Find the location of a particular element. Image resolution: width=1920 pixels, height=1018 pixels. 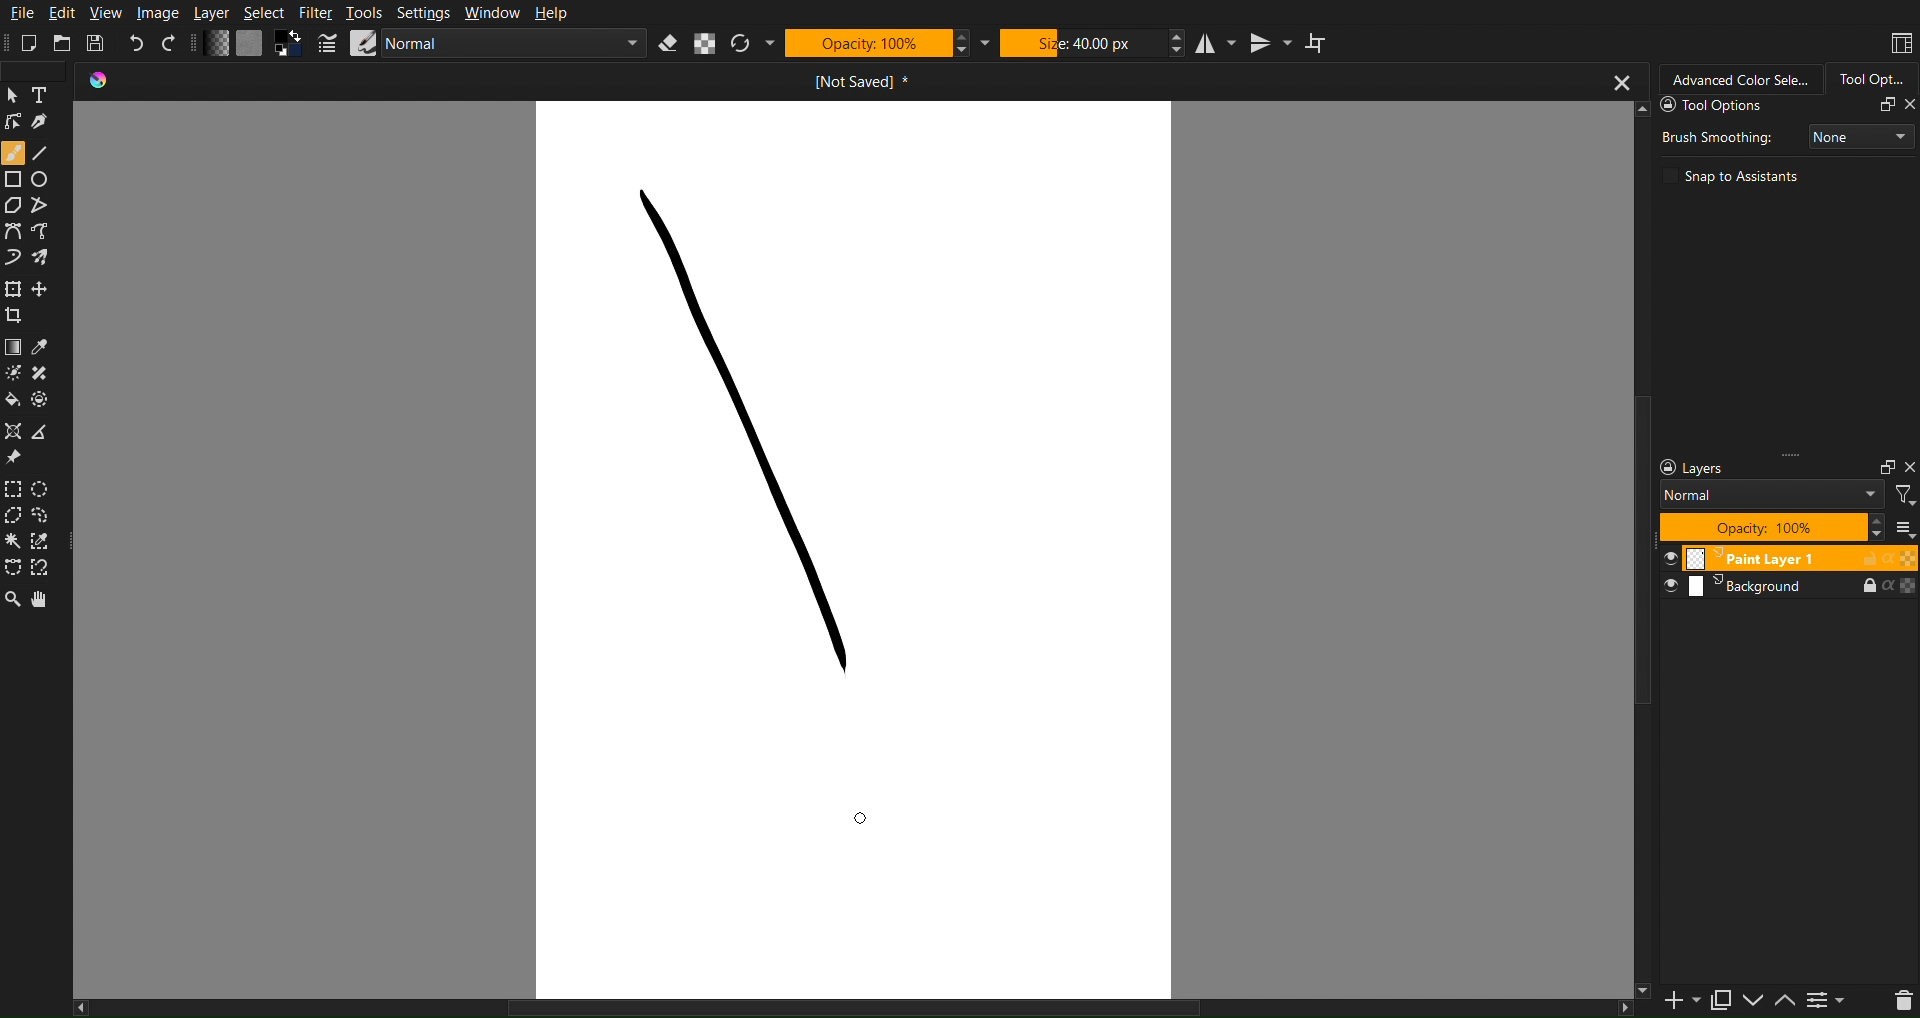

Help is located at coordinates (552, 12).